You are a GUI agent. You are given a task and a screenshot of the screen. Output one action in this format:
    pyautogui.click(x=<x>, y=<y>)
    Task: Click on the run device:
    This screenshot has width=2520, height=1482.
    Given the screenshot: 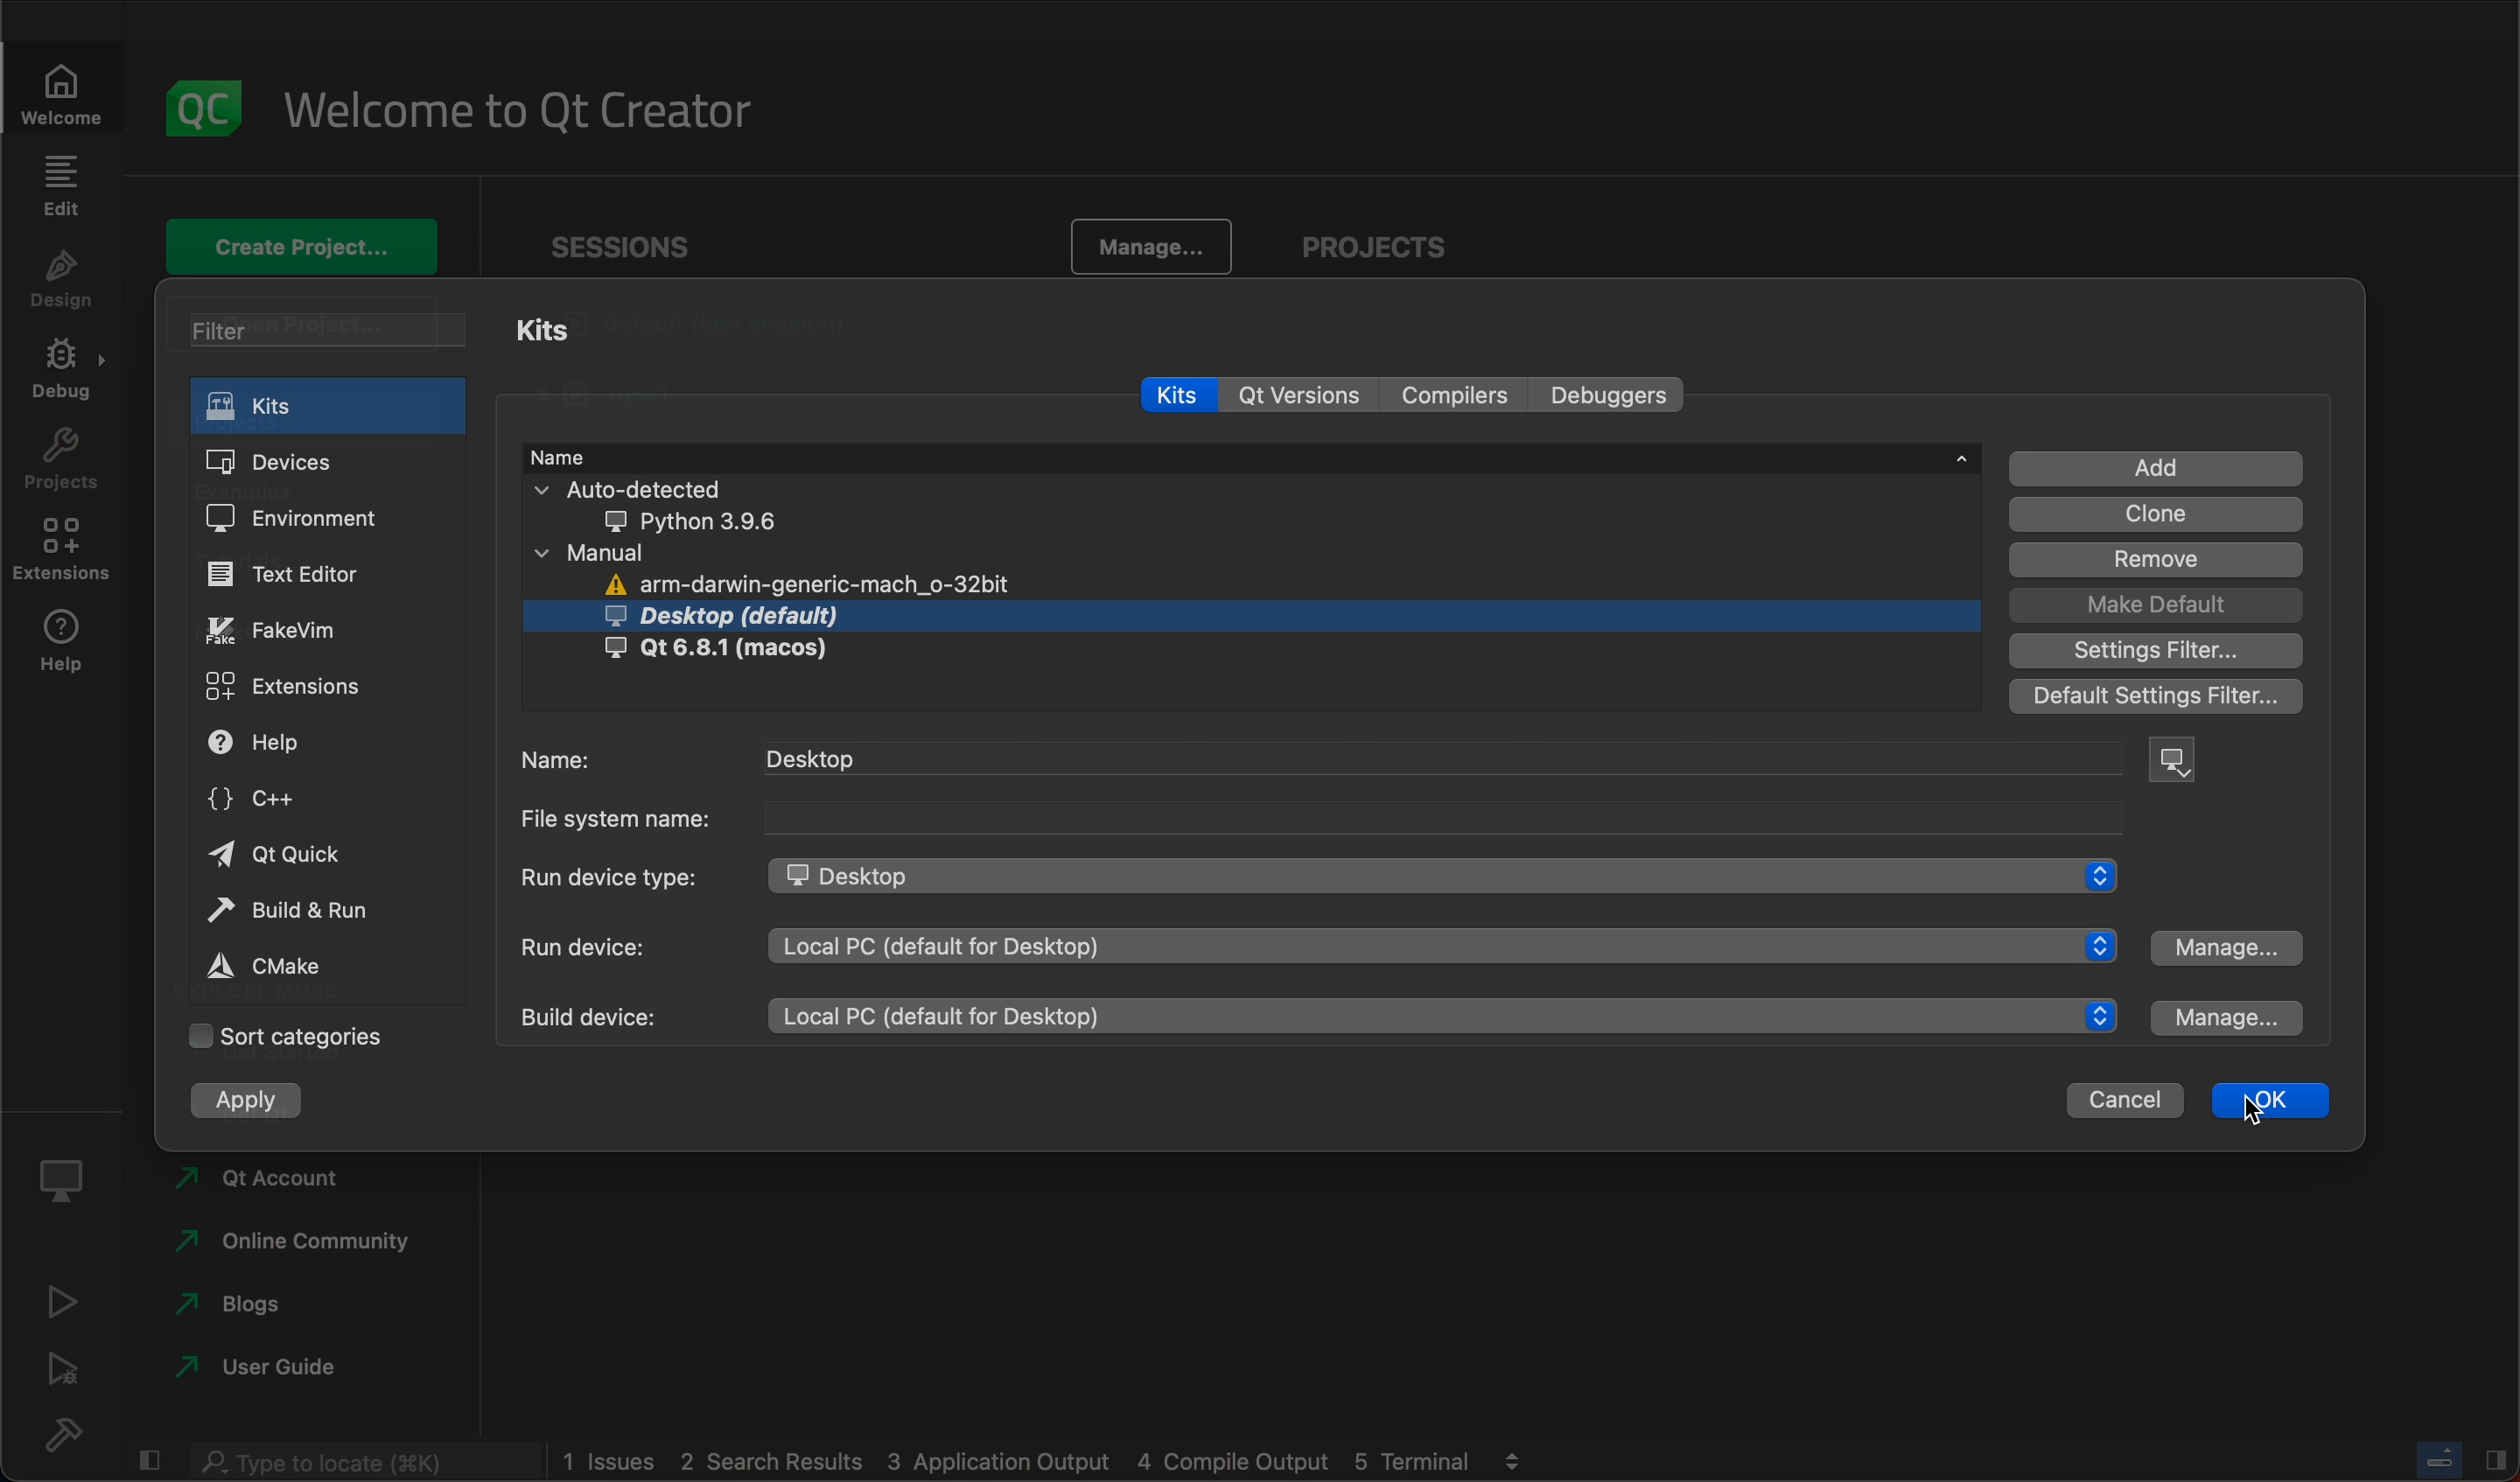 What is the action you would take?
    pyautogui.click(x=595, y=947)
    